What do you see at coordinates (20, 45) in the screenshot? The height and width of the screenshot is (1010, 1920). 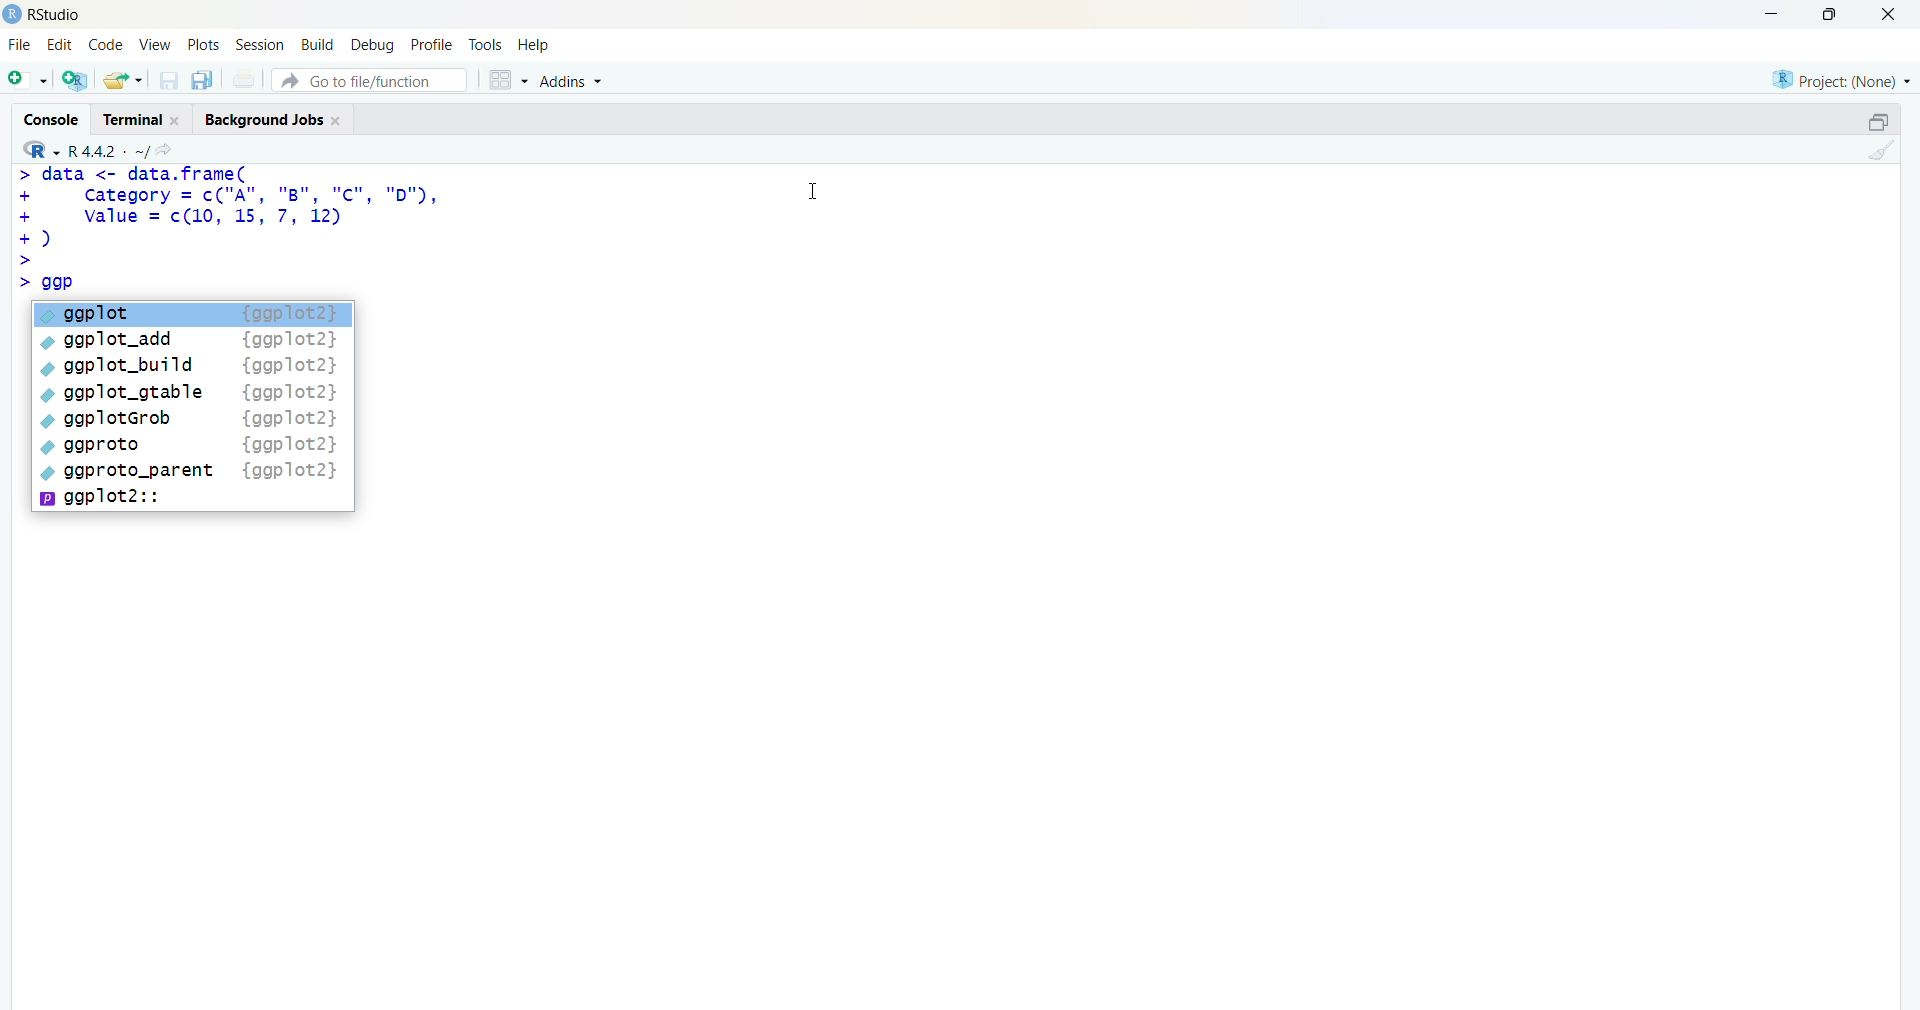 I see `File` at bounding box center [20, 45].